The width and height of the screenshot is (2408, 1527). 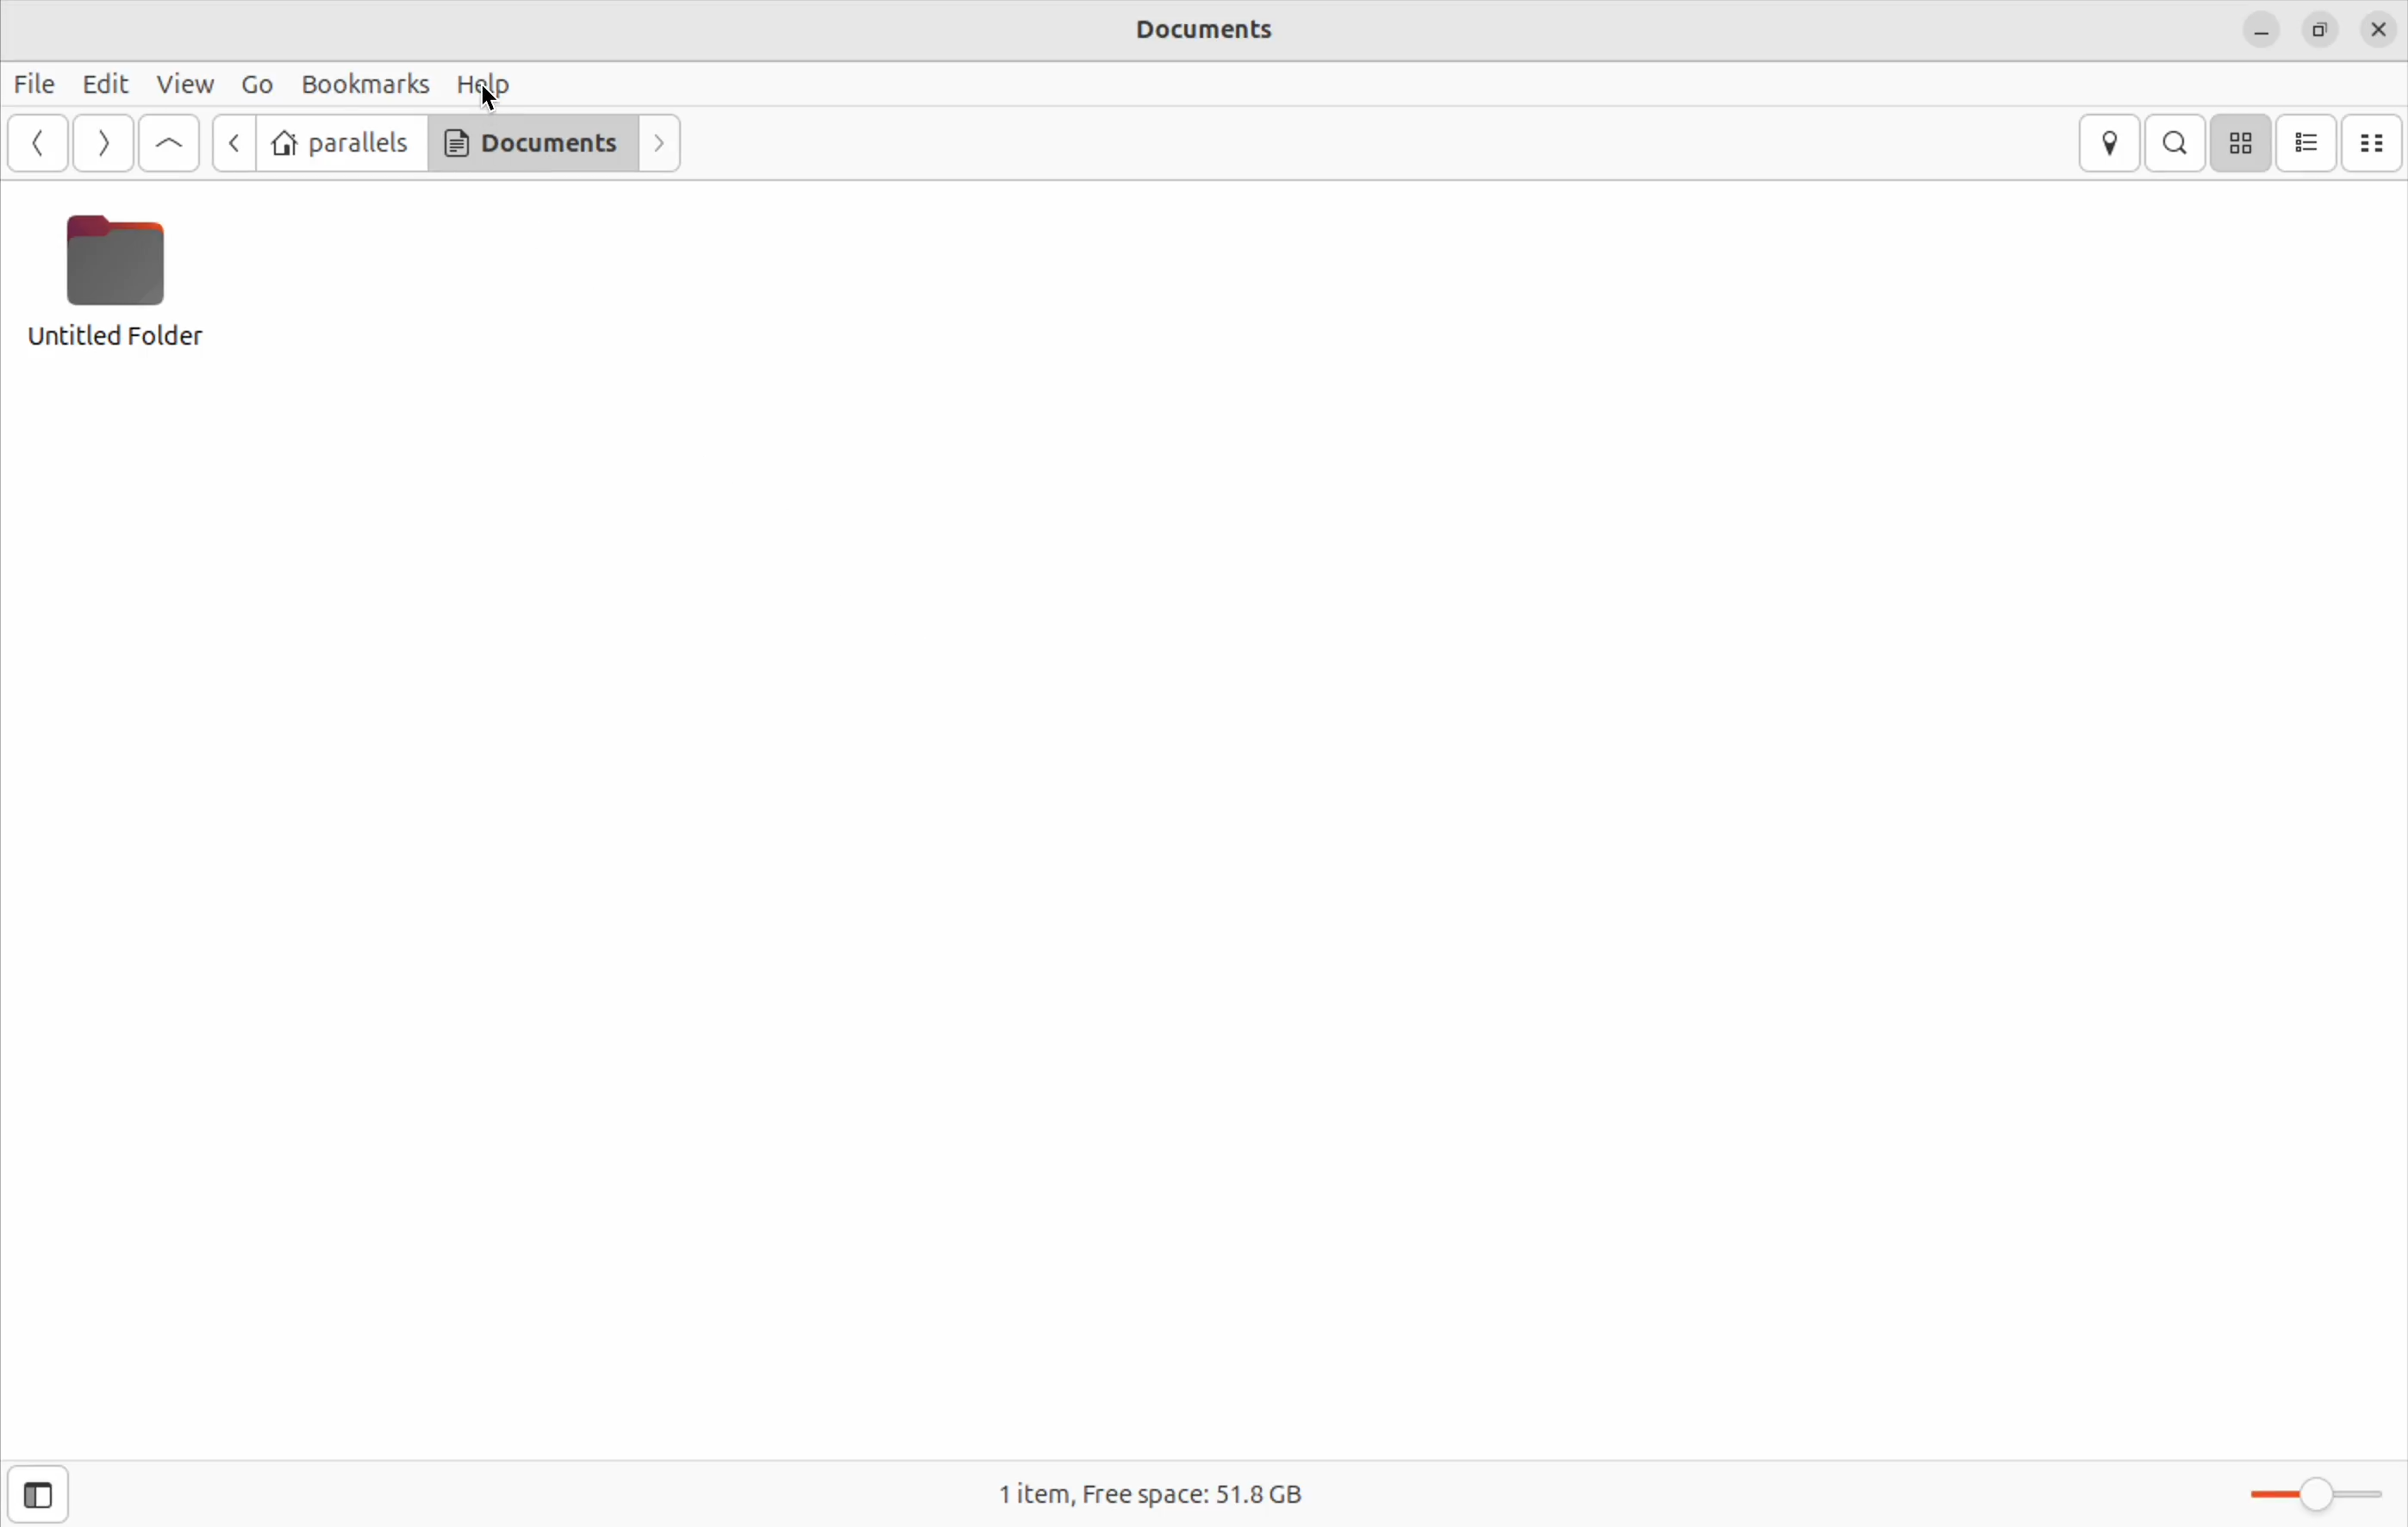 What do you see at coordinates (2105, 143) in the screenshot?
I see `location` at bounding box center [2105, 143].